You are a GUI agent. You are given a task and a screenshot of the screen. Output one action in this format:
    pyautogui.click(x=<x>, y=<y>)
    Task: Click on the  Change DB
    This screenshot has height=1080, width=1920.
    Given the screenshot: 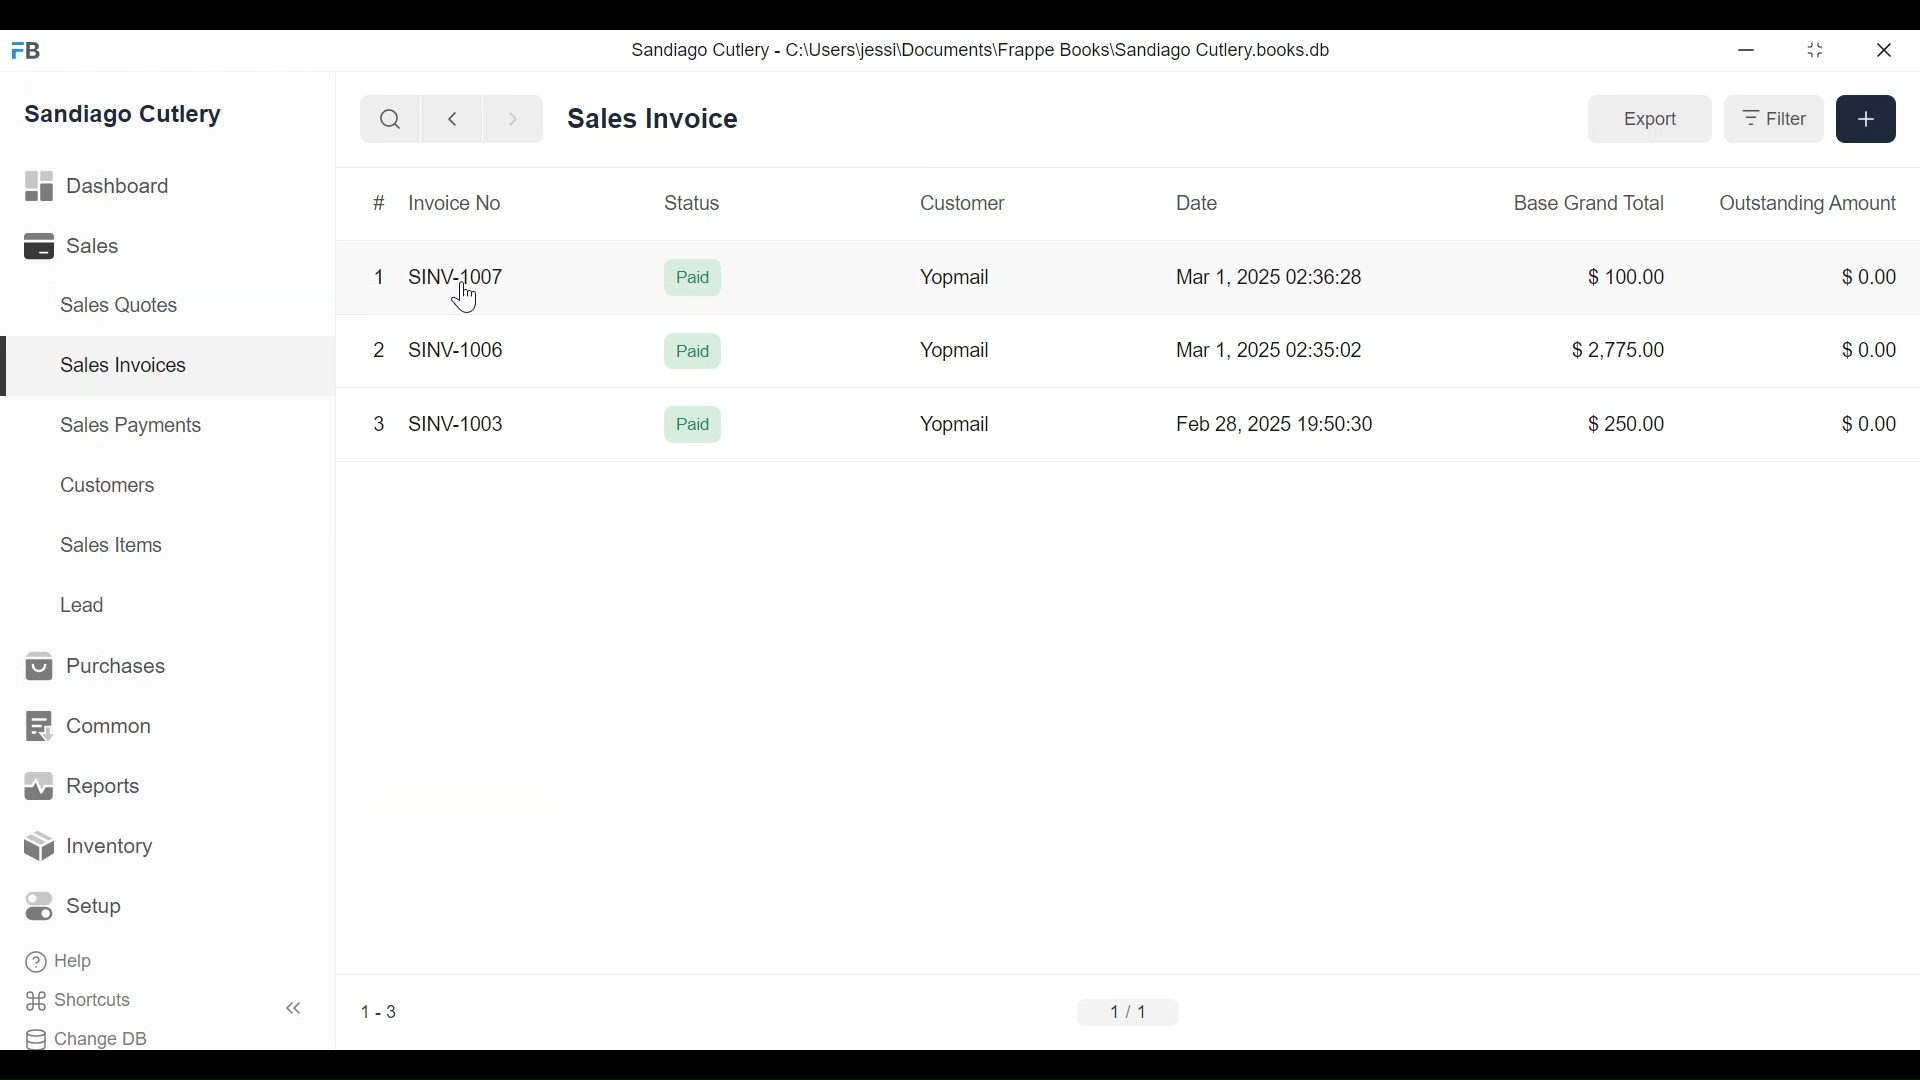 What is the action you would take?
    pyautogui.click(x=88, y=1038)
    